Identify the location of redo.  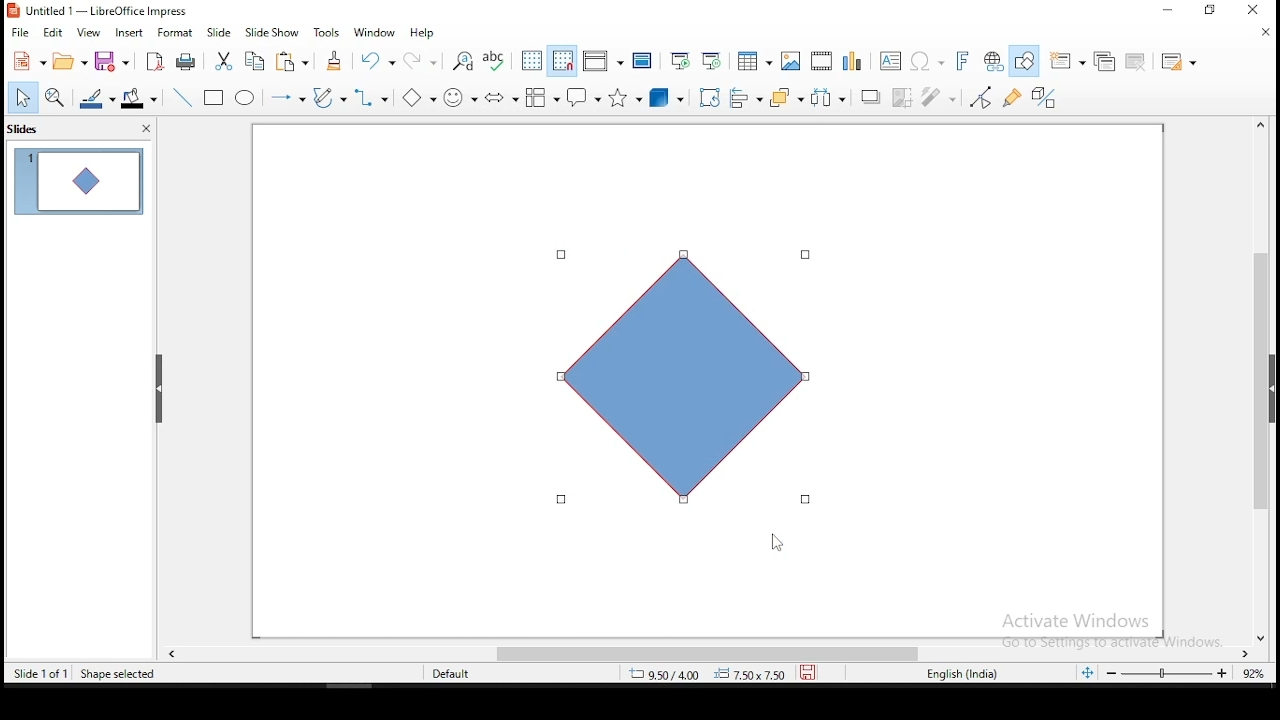
(423, 59).